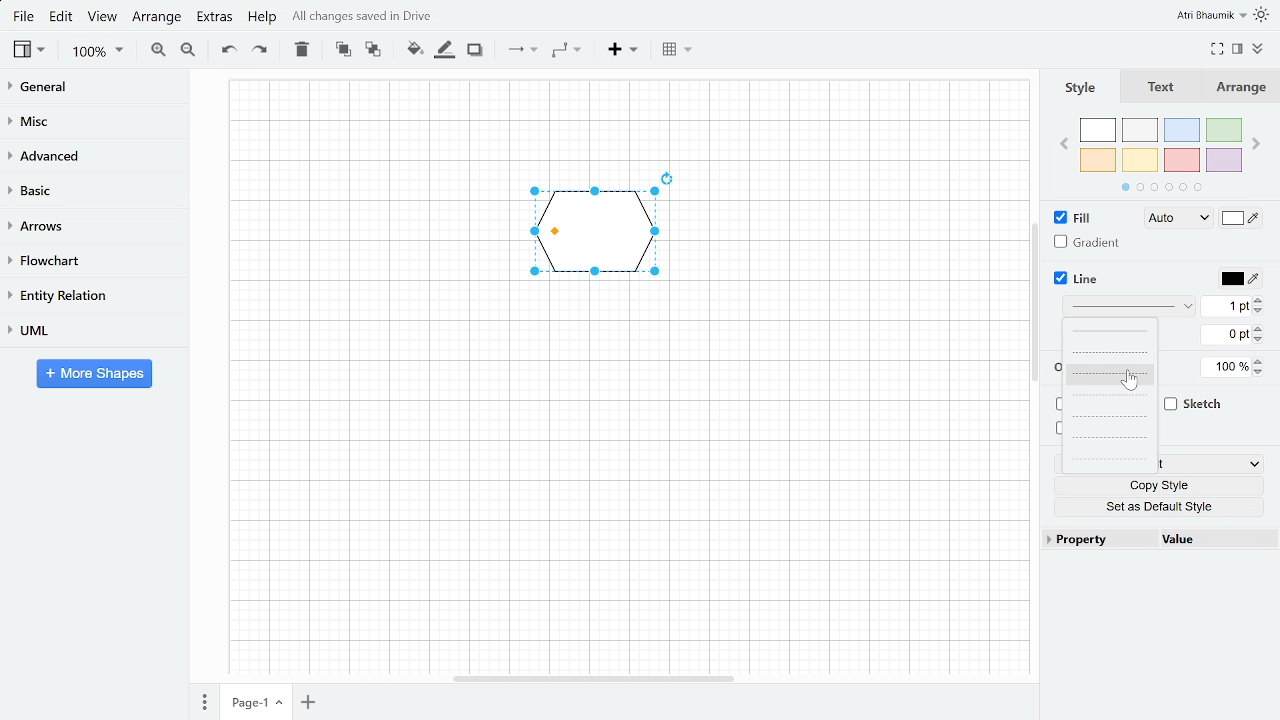 The height and width of the screenshot is (720, 1280). What do you see at coordinates (1264, 16) in the screenshot?
I see `Indicates light theme` at bounding box center [1264, 16].